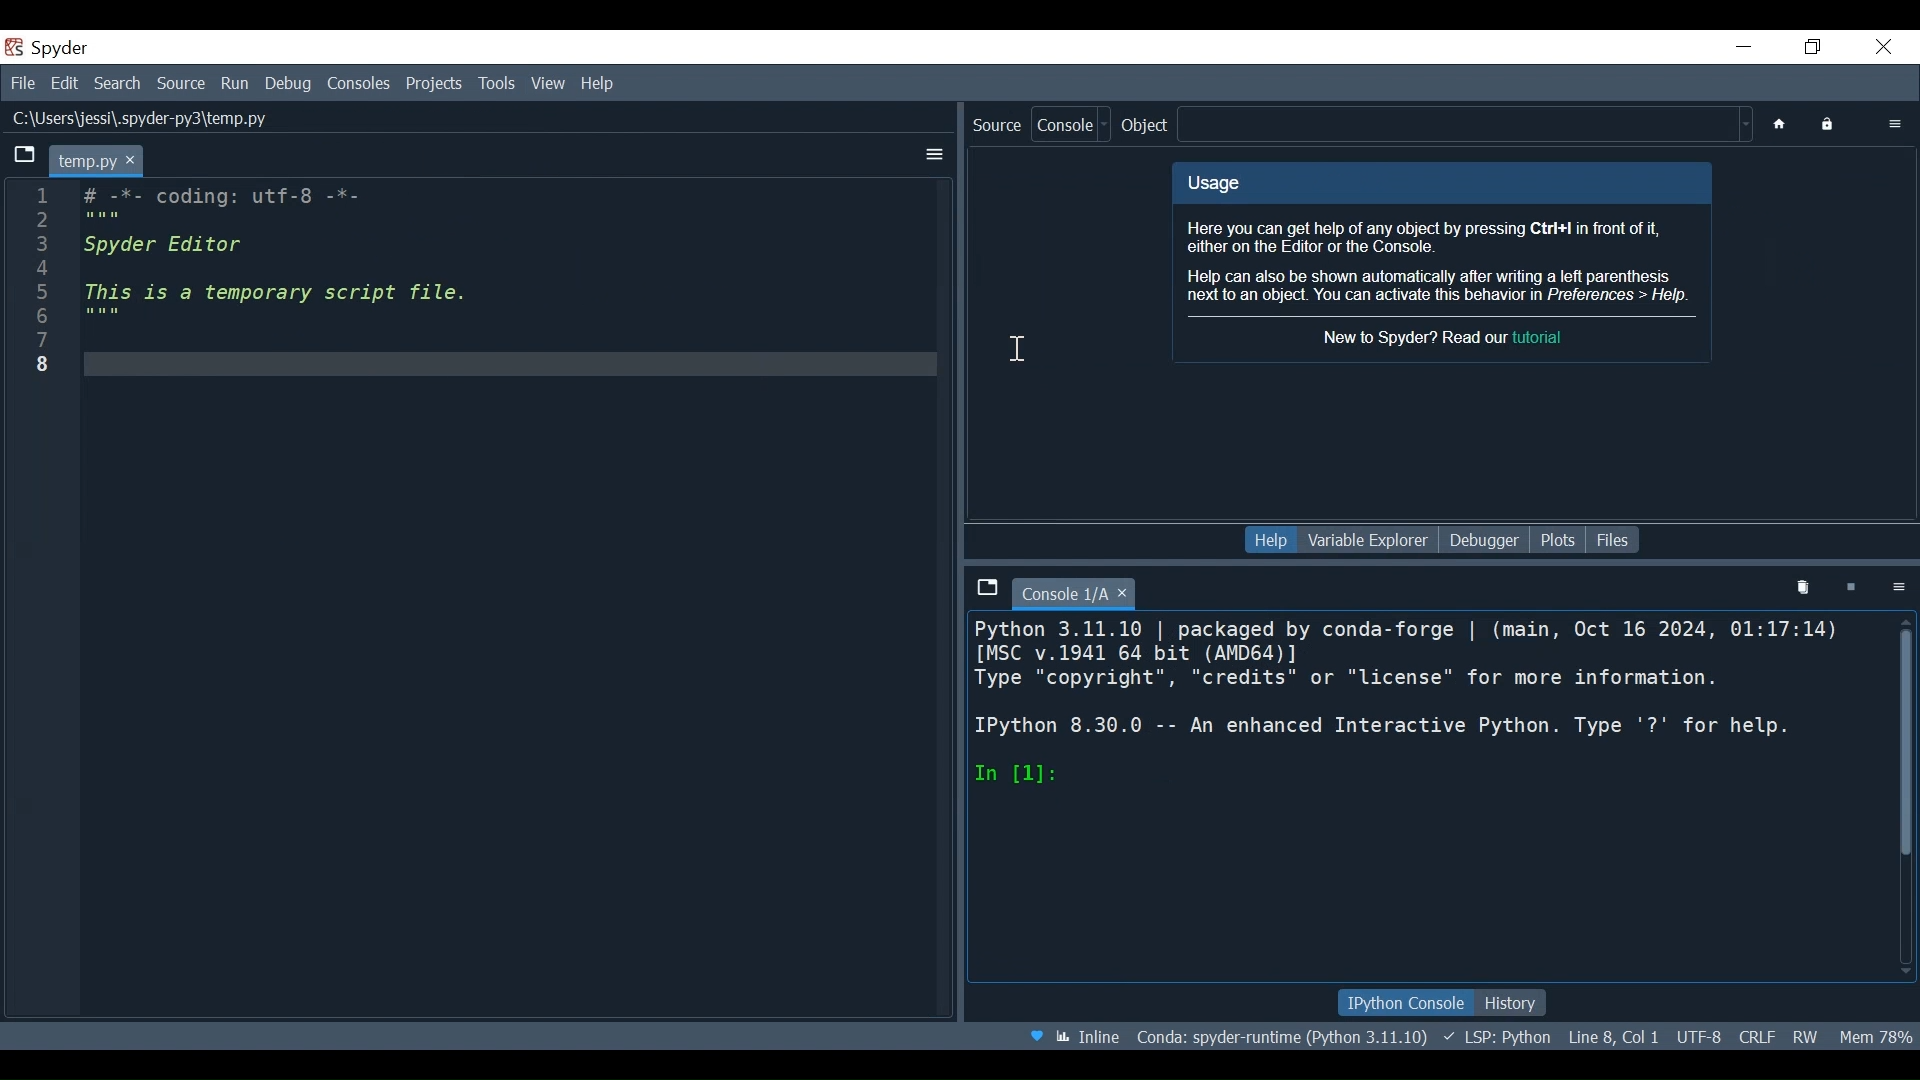 This screenshot has width=1920, height=1080. I want to click on View, so click(548, 84).